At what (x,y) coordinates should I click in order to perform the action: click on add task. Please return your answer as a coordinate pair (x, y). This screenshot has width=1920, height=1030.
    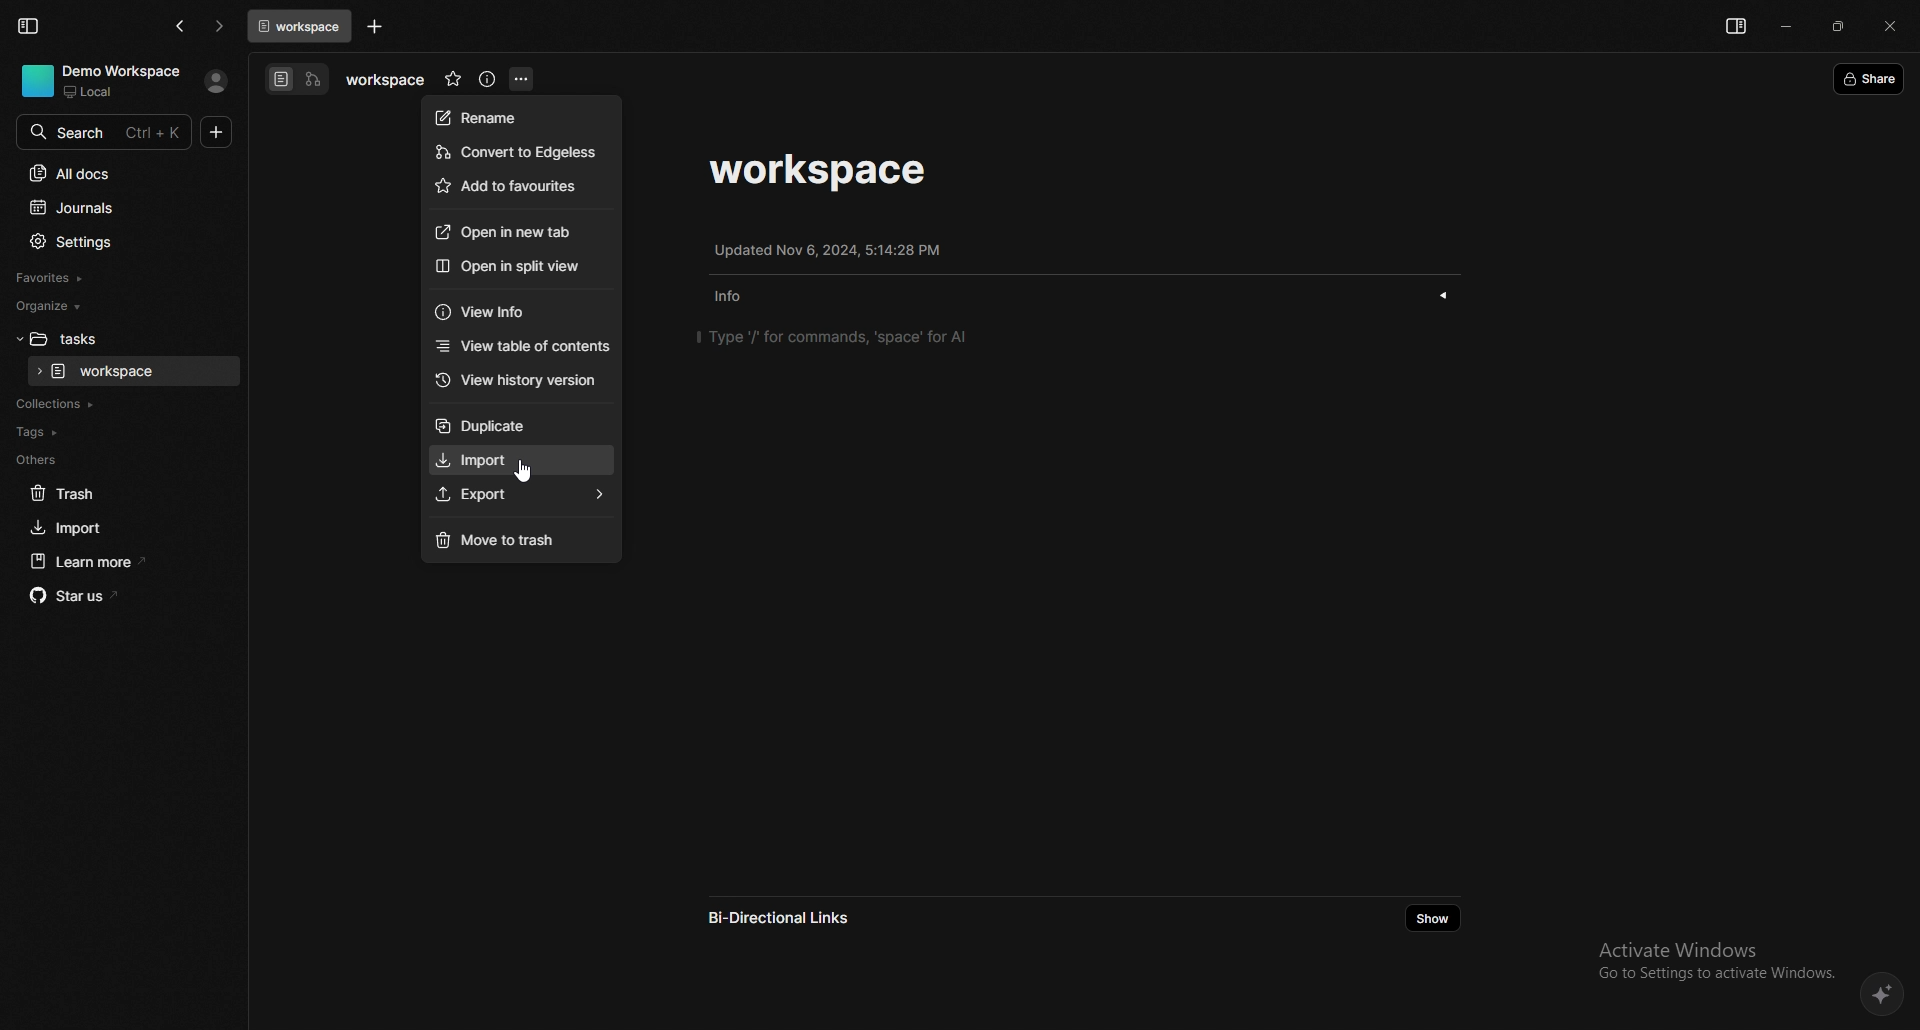
    Looking at the image, I should click on (374, 27).